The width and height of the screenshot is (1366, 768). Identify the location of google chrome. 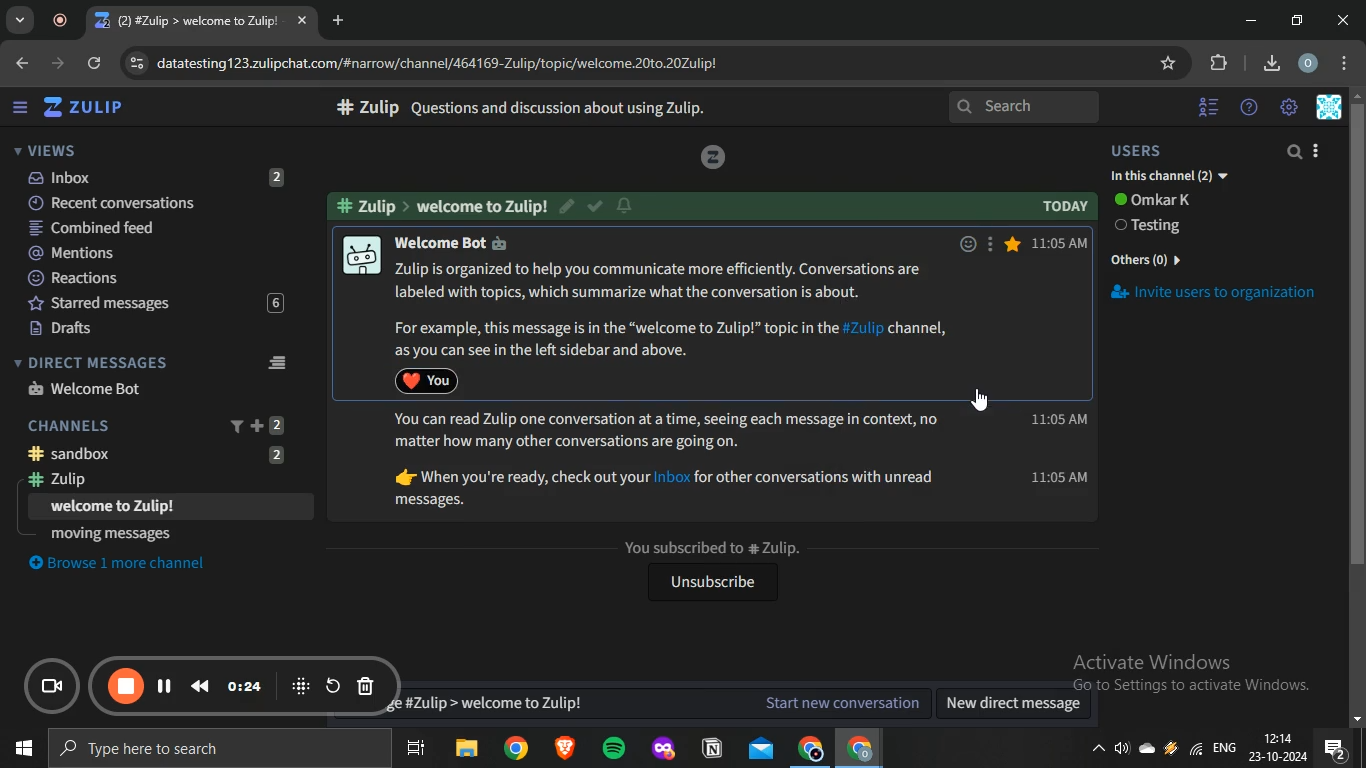
(809, 749).